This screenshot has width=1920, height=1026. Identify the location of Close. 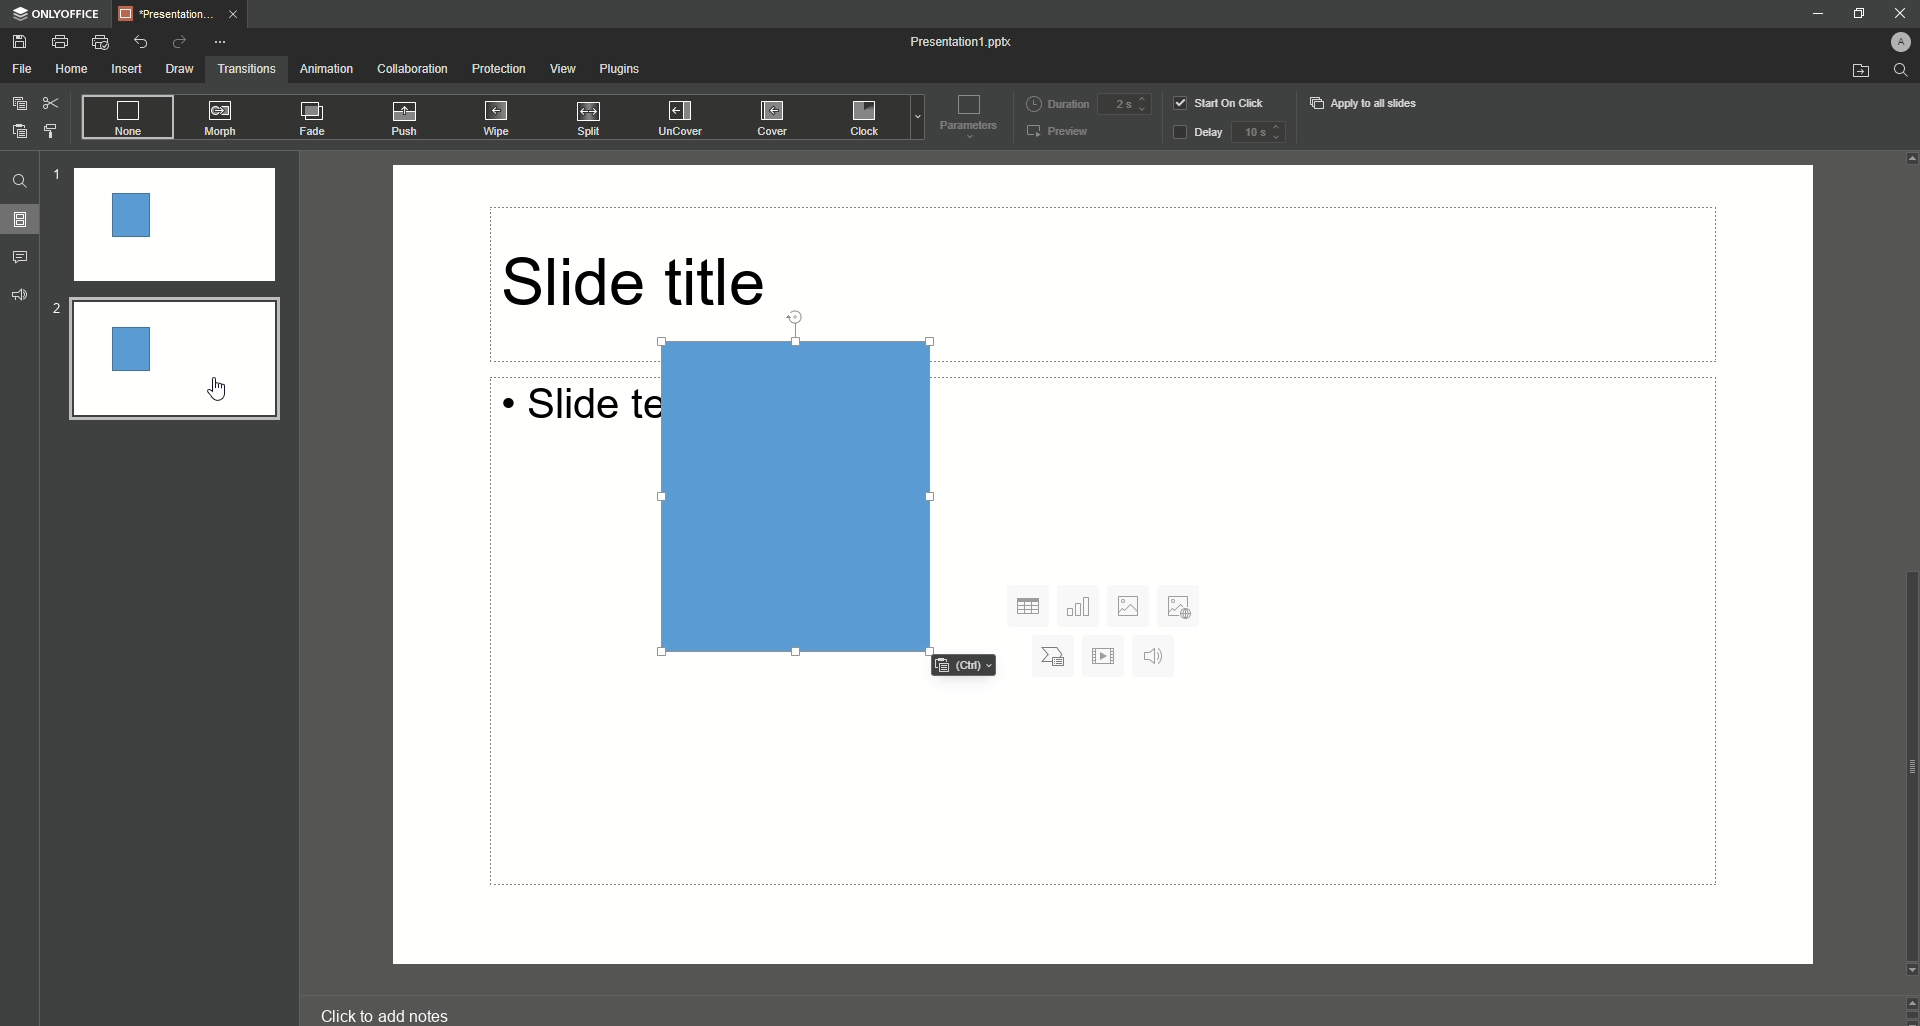
(1897, 14).